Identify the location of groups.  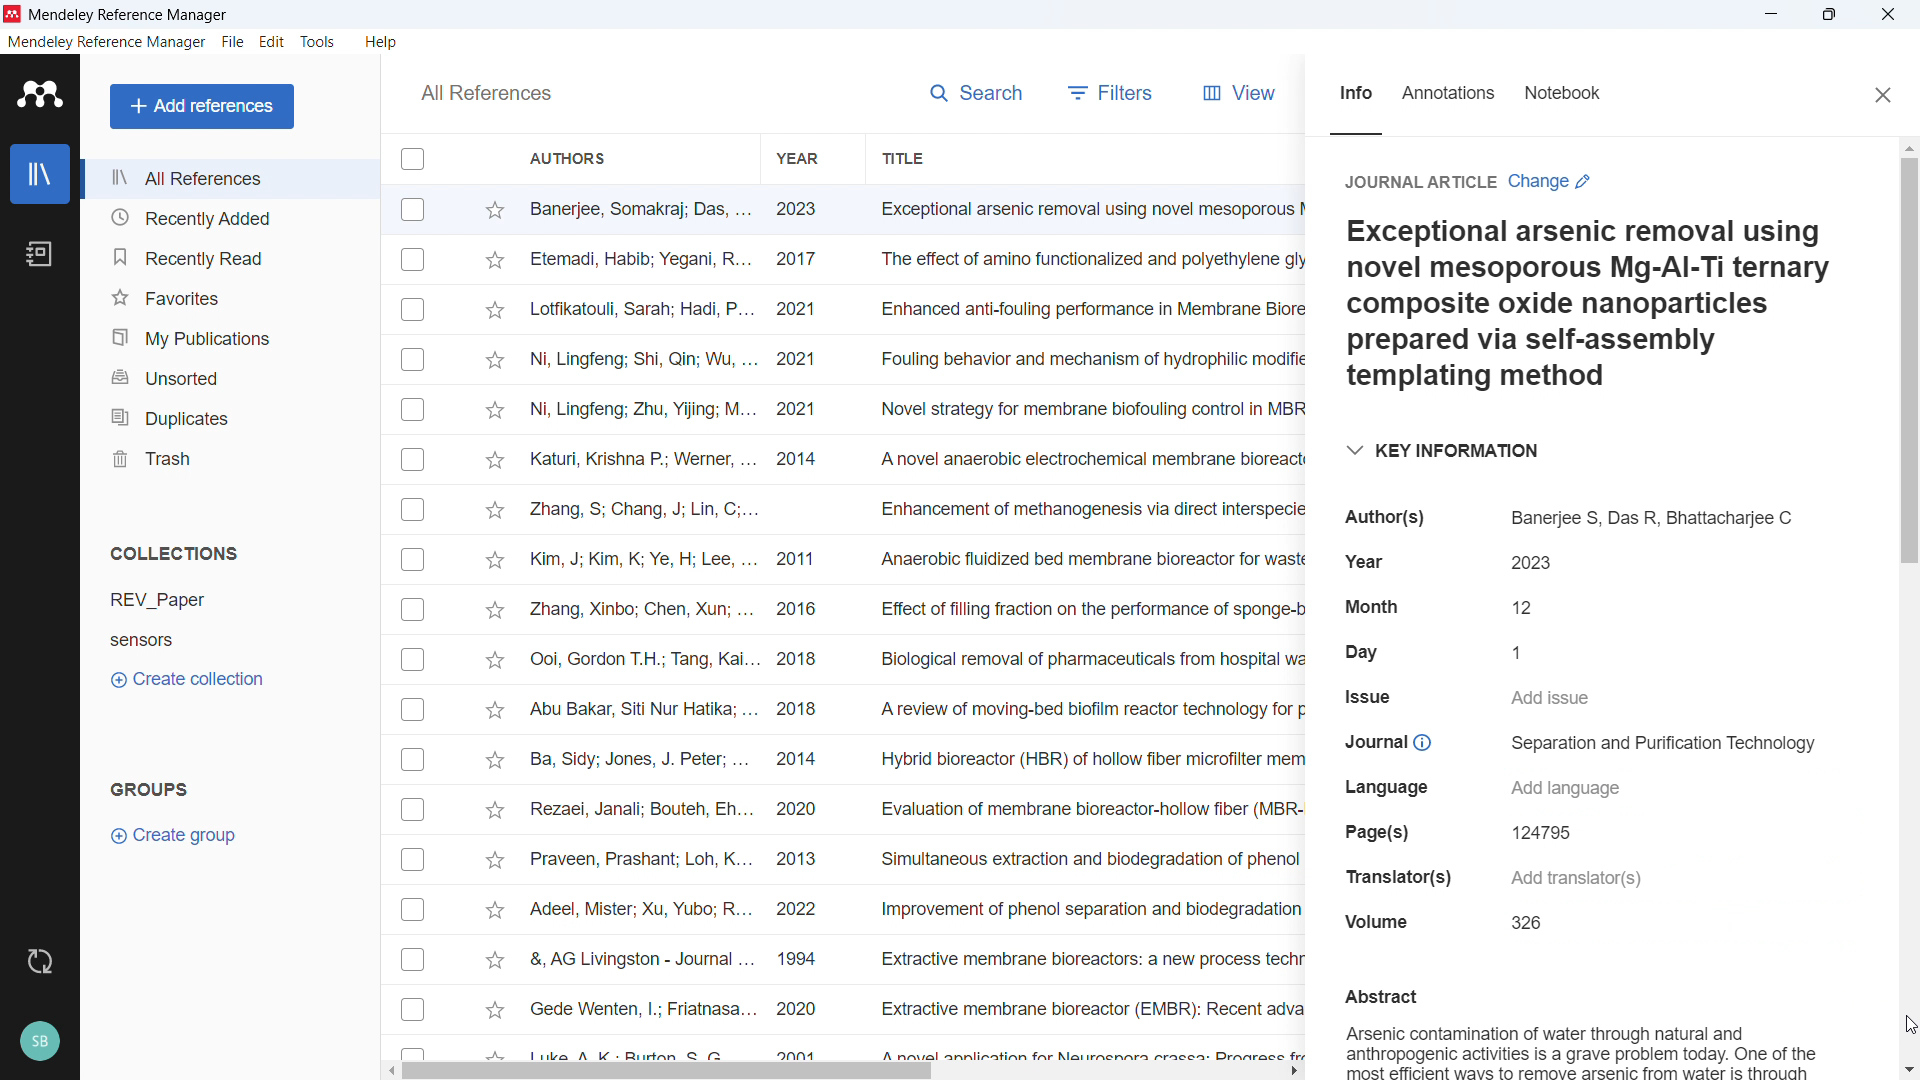
(147, 787).